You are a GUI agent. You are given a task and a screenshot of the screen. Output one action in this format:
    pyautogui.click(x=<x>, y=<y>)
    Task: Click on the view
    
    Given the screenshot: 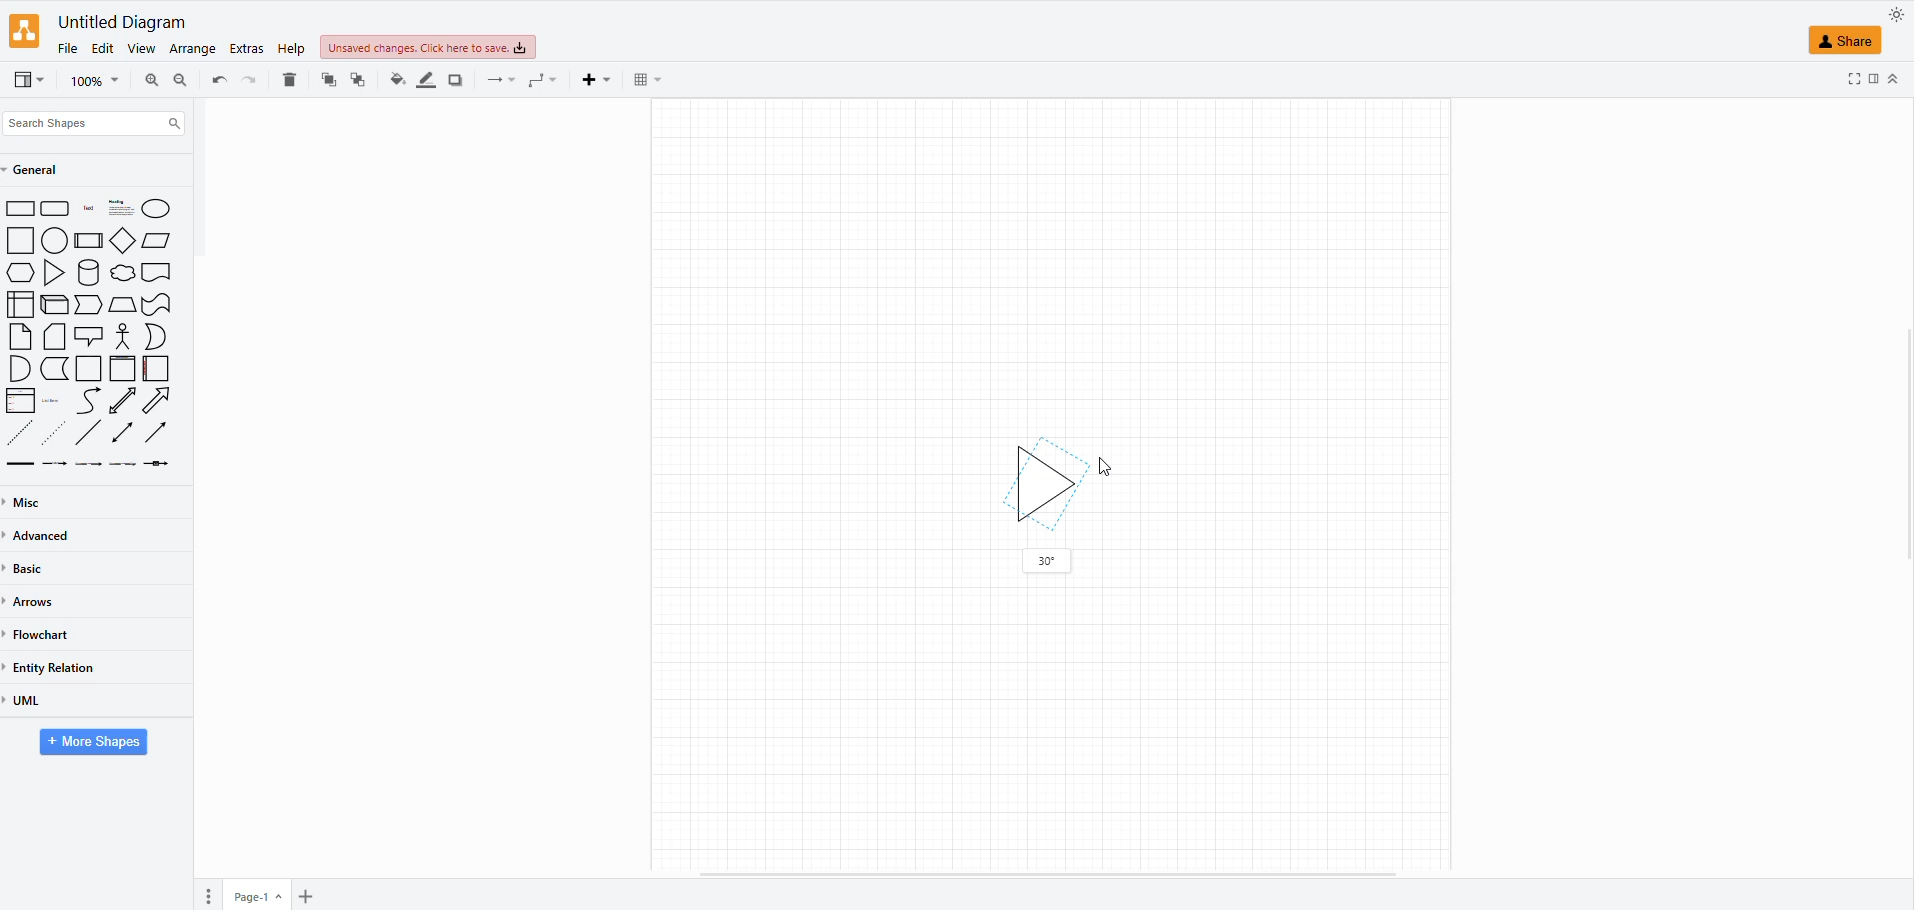 What is the action you would take?
    pyautogui.click(x=26, y=79)
    